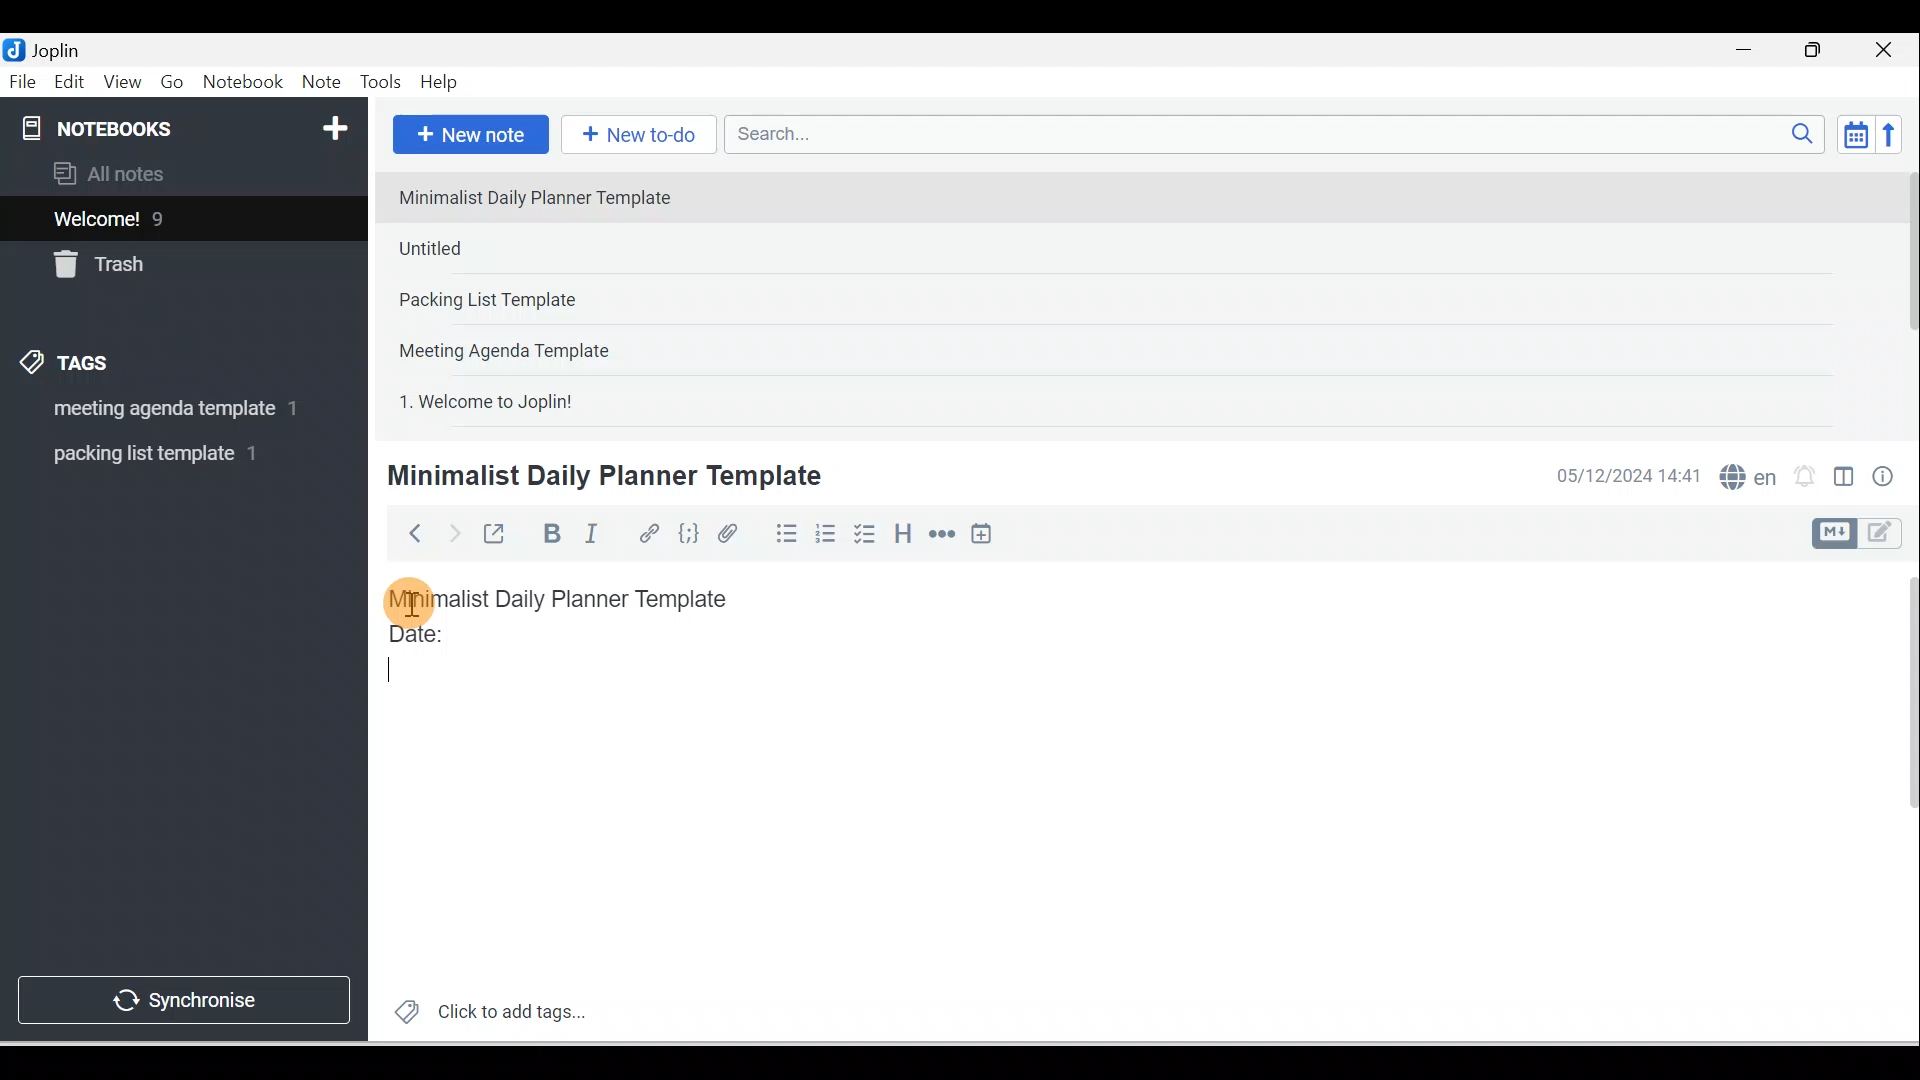 The height and width of the screenshot is (1080, 1920). Describe the element at coordinates (647, 535) in the screenshot. I see `Hyperlink` at that location.